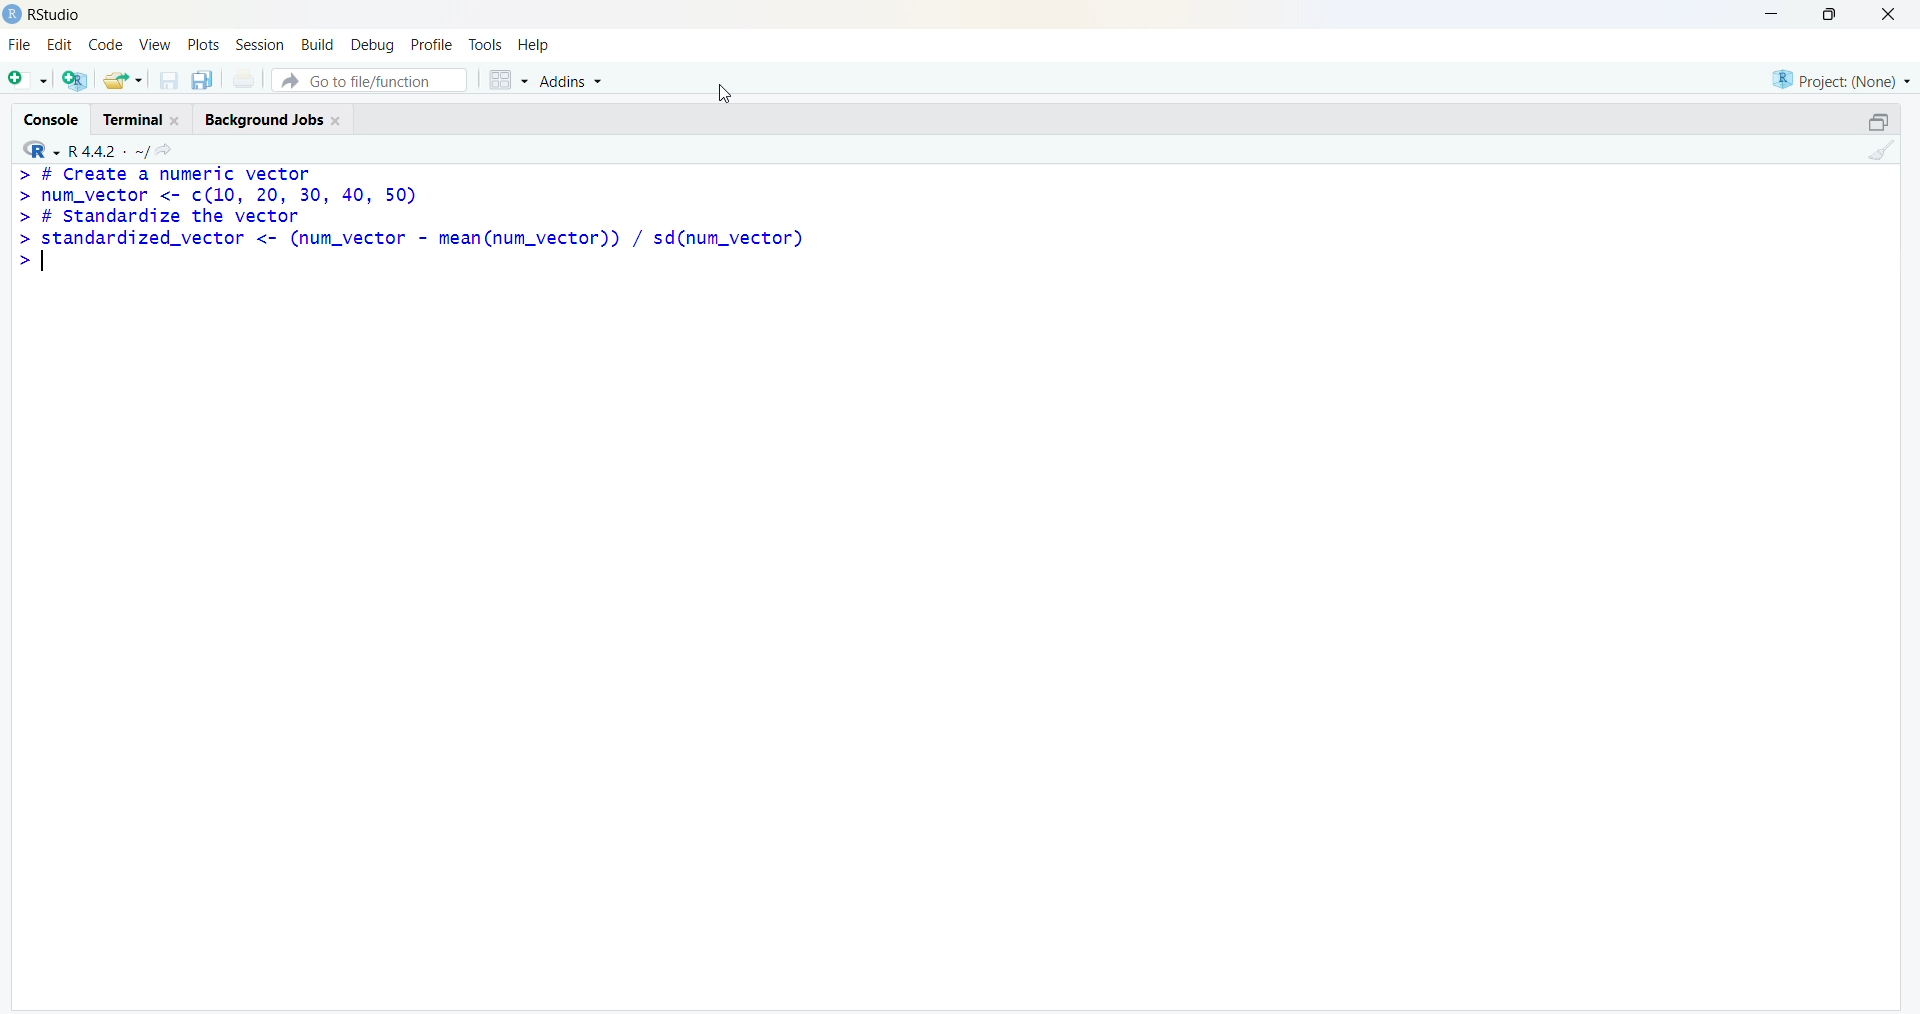  Describe the element at coordinates (1830, 13) in the screenshot. I see `maximise` at that location.